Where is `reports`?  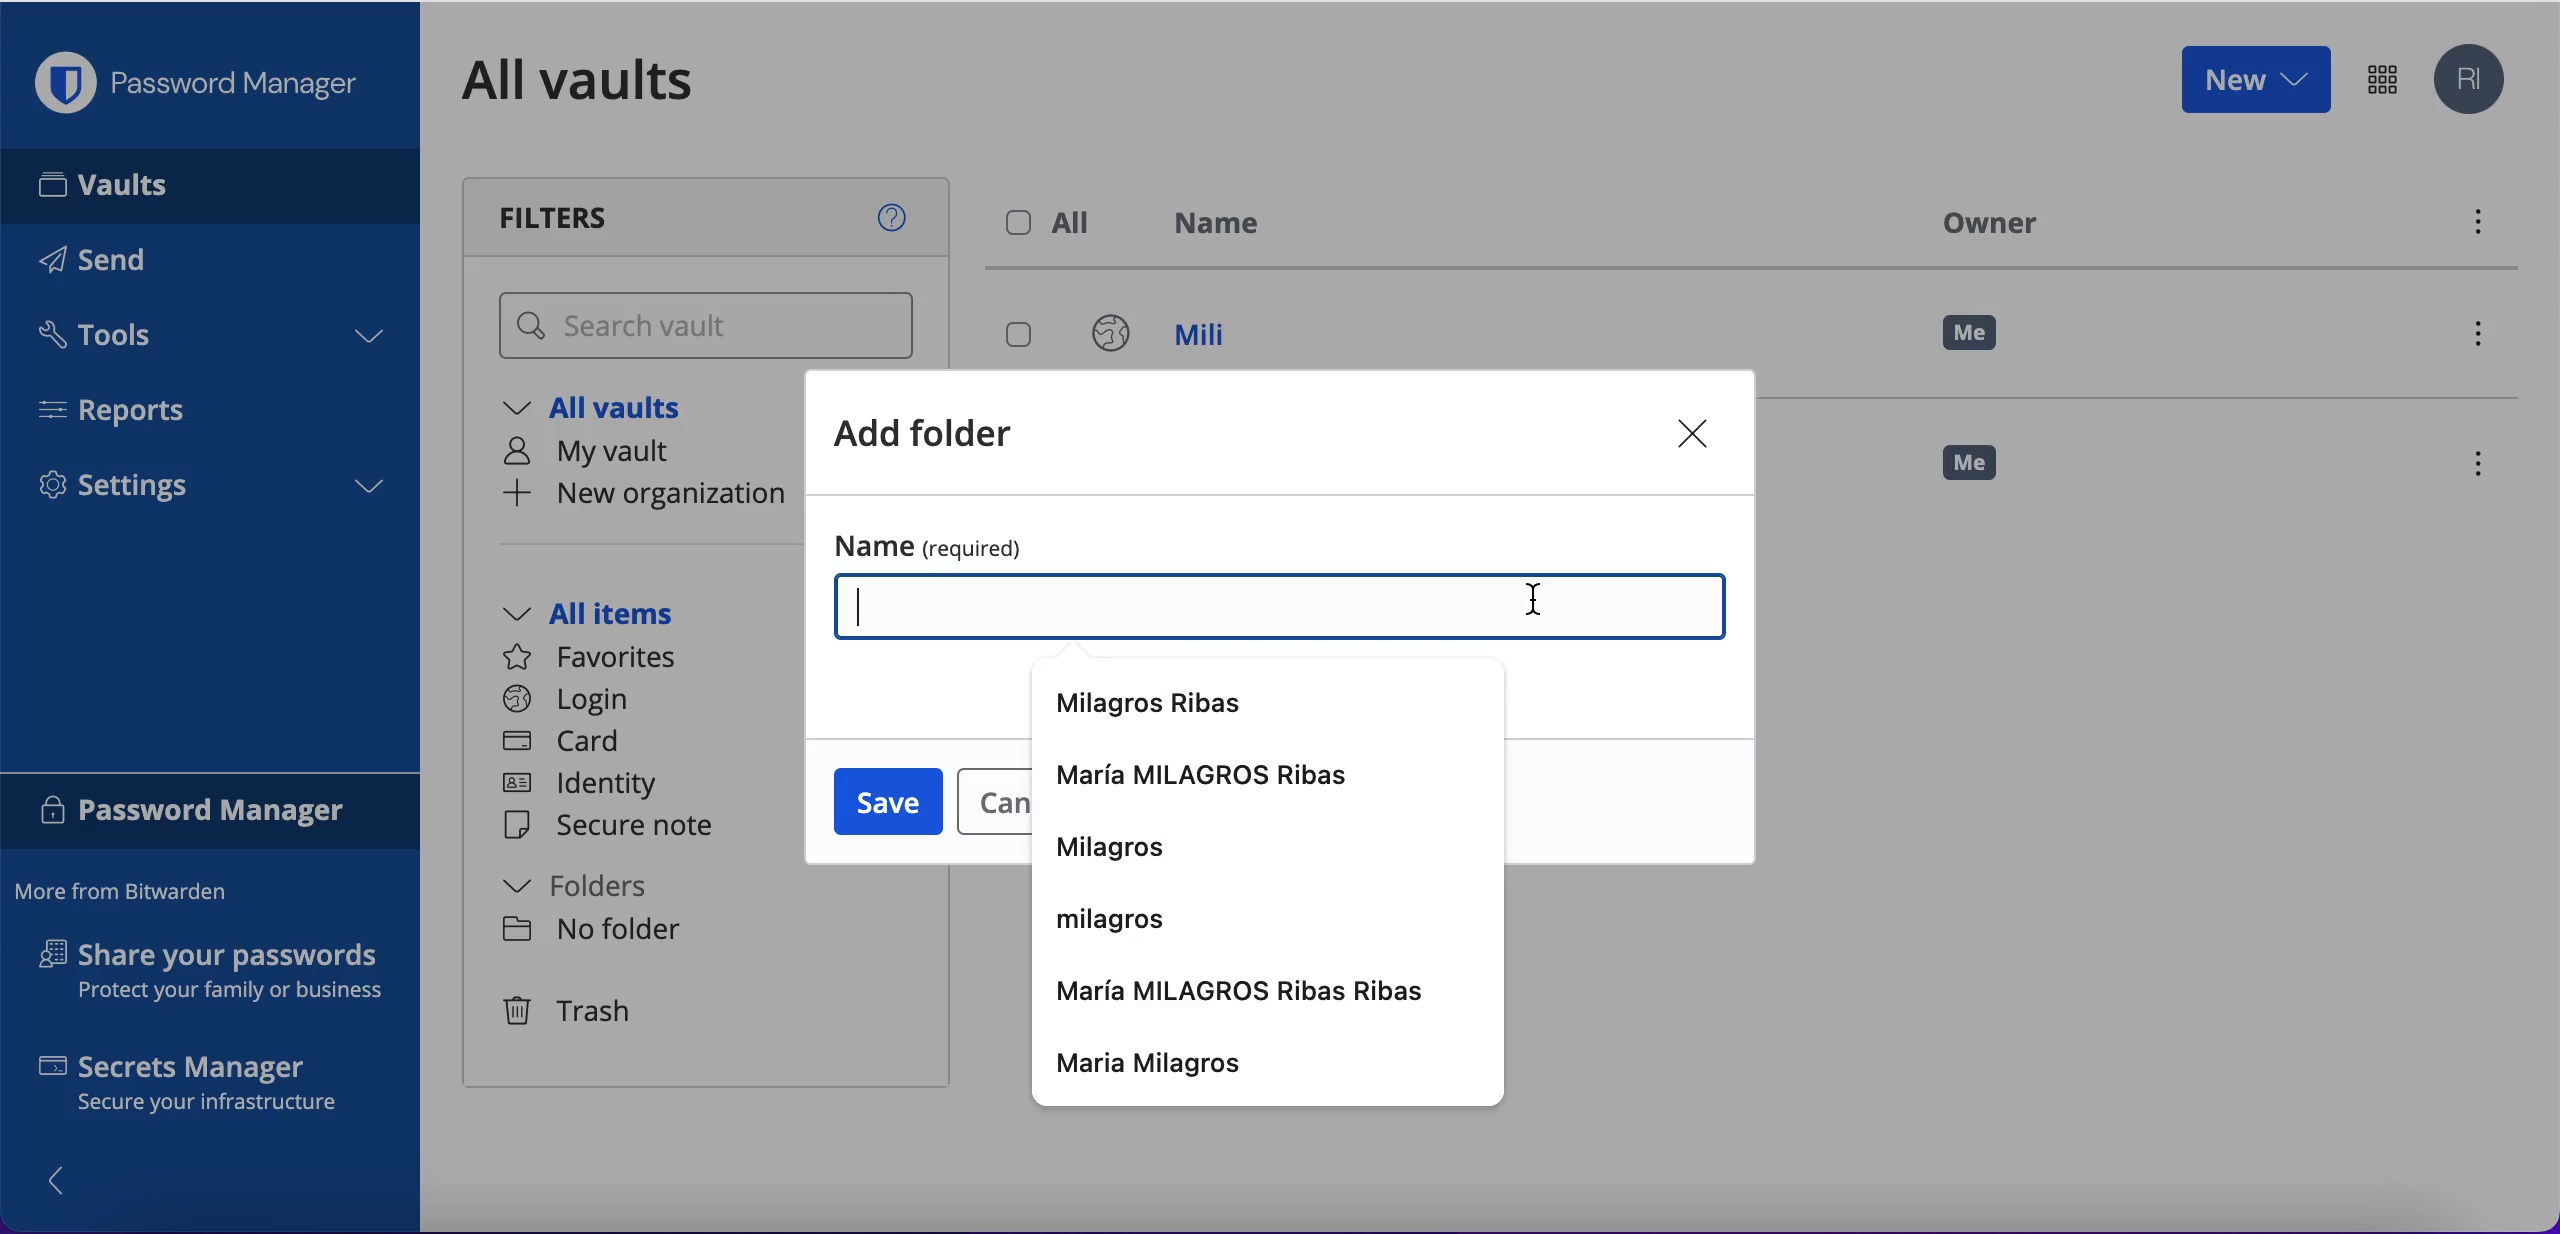 reports is located at coordinates (128, 410).